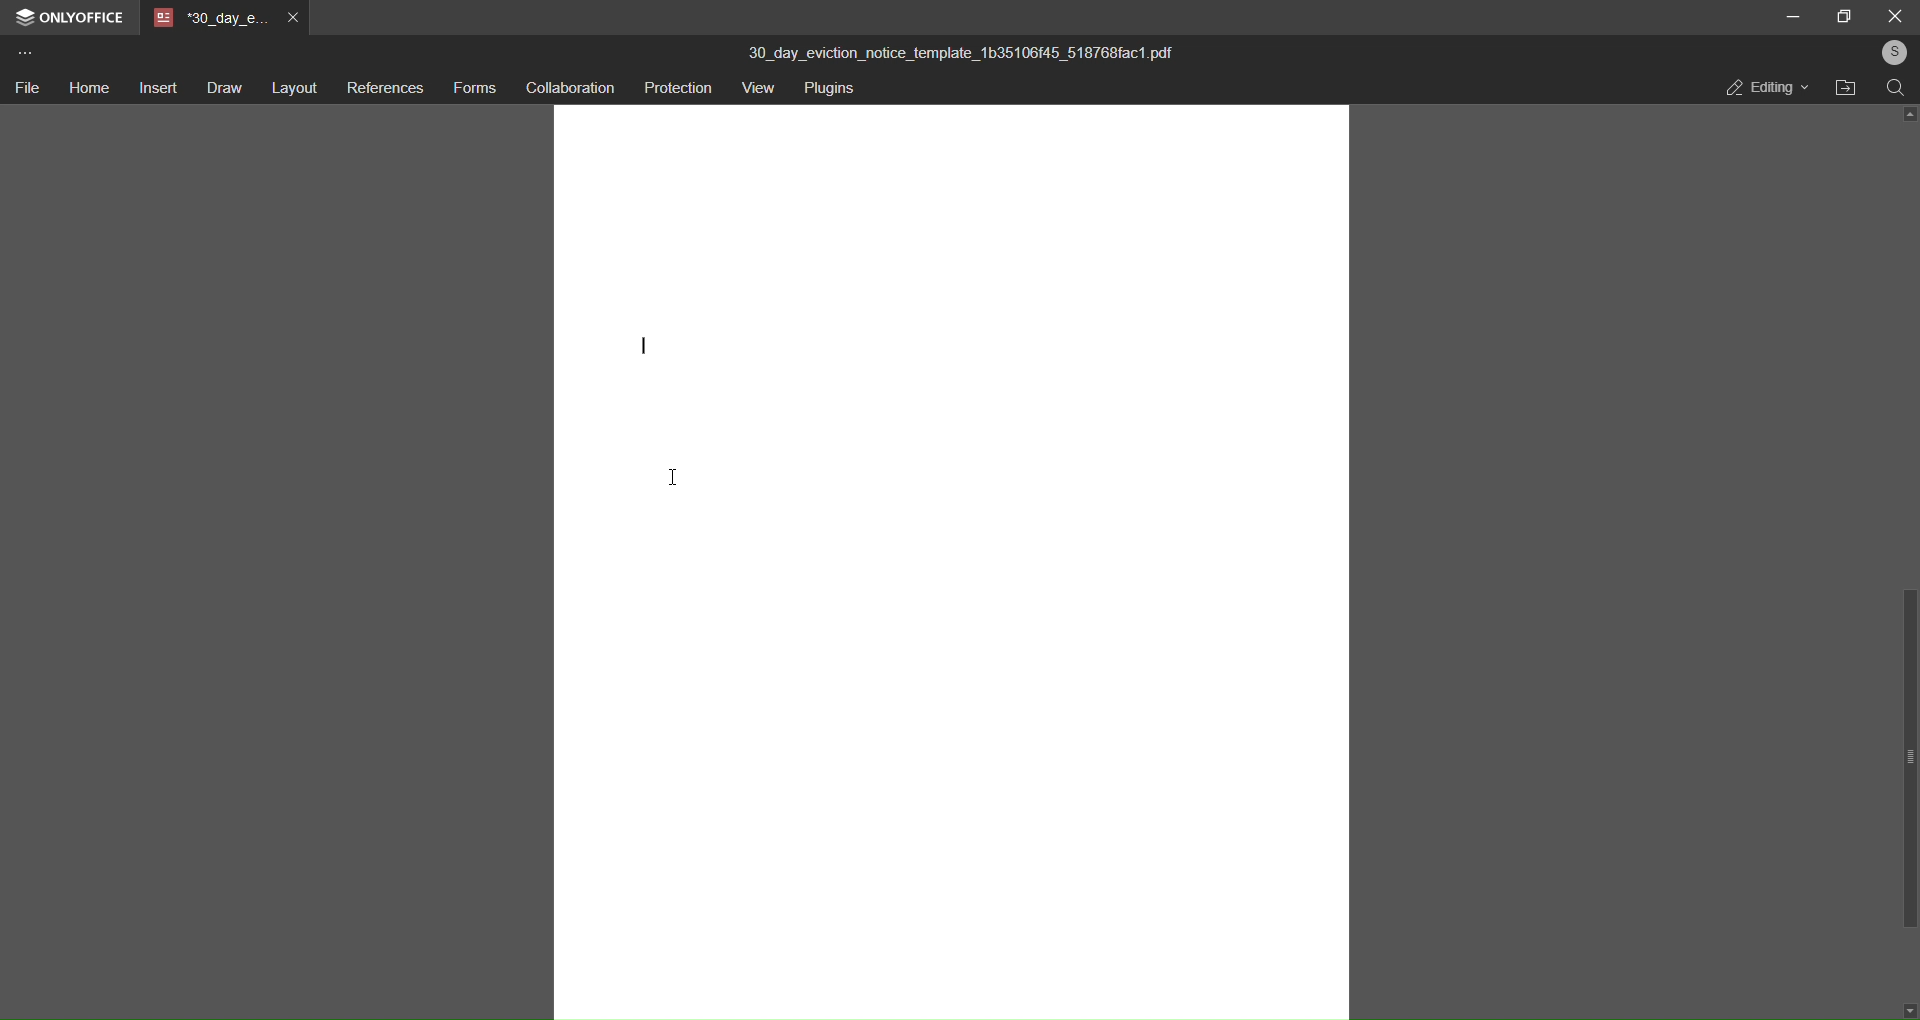 The width and height of the screenshot is (1920, 1020). What do you see at coordinates (88, 89) in the screenshot?
I see `home` at bounding box center [88, 89].